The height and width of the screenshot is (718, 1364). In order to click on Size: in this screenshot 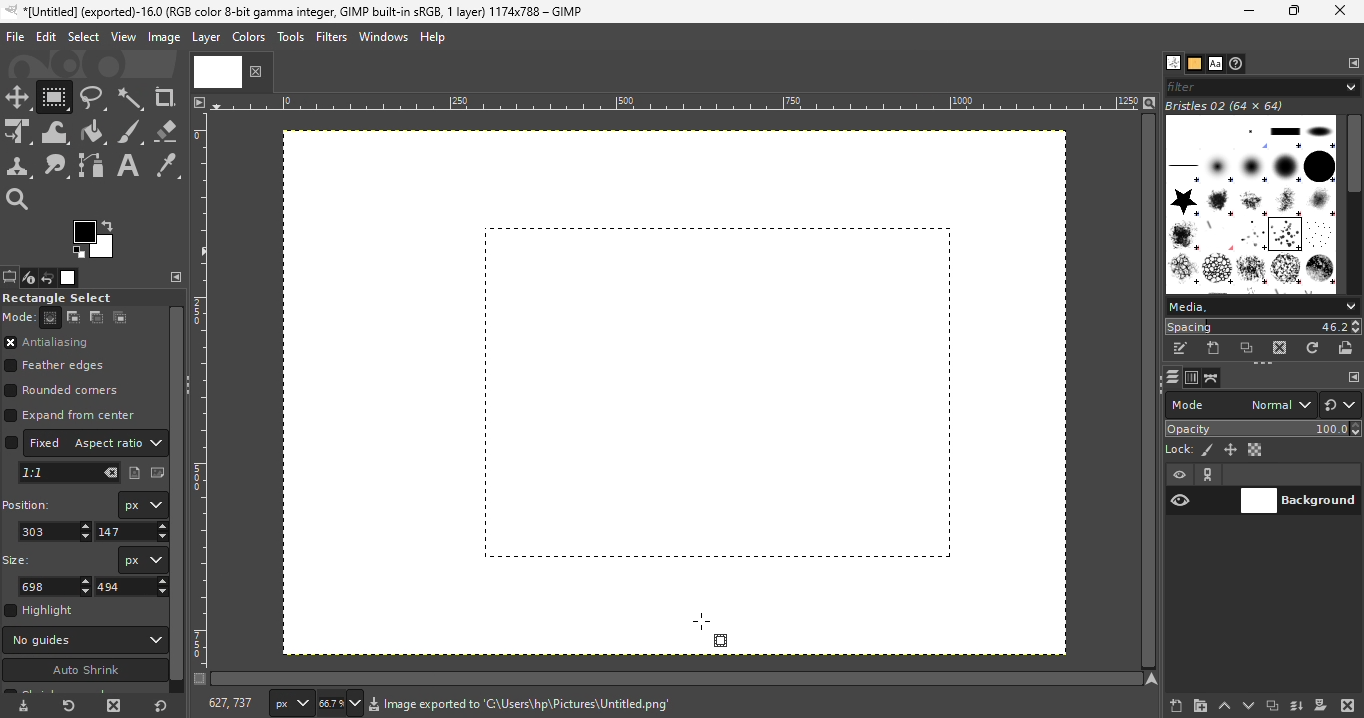, I will do `click(18, 561)`.